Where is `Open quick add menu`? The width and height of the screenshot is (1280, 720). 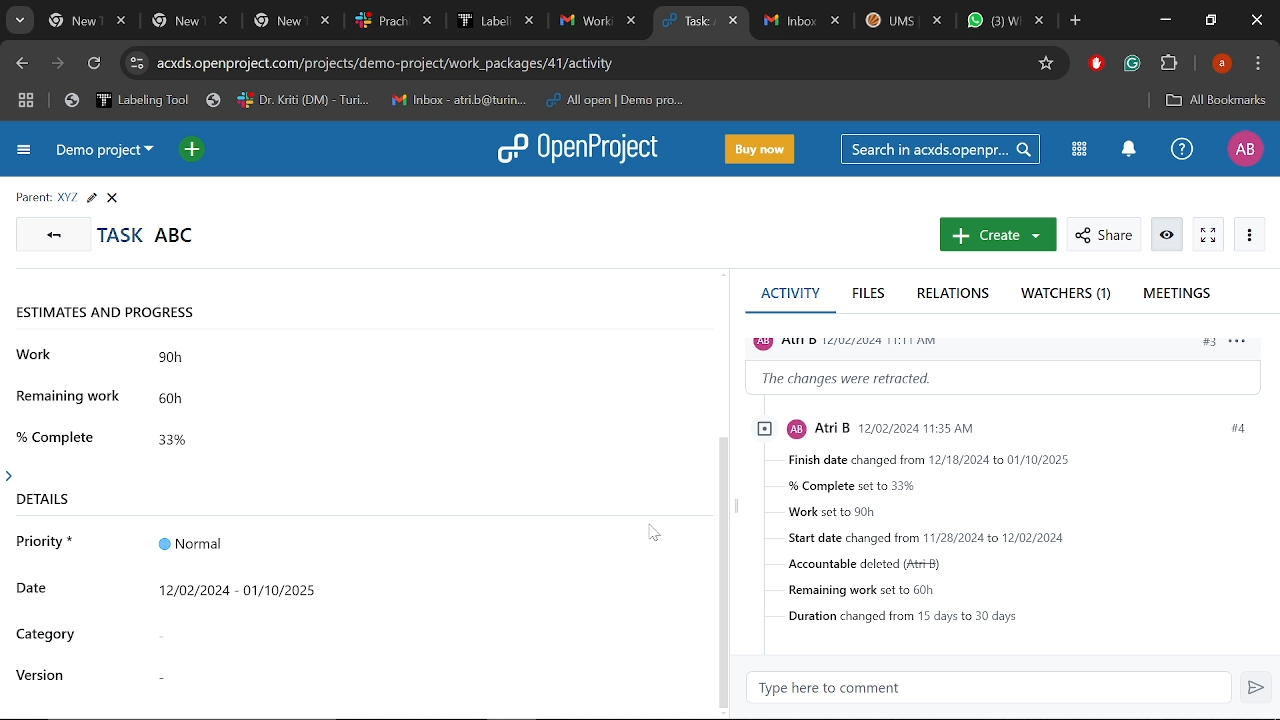 Open quick add menu is located at coordinates (194, 152).